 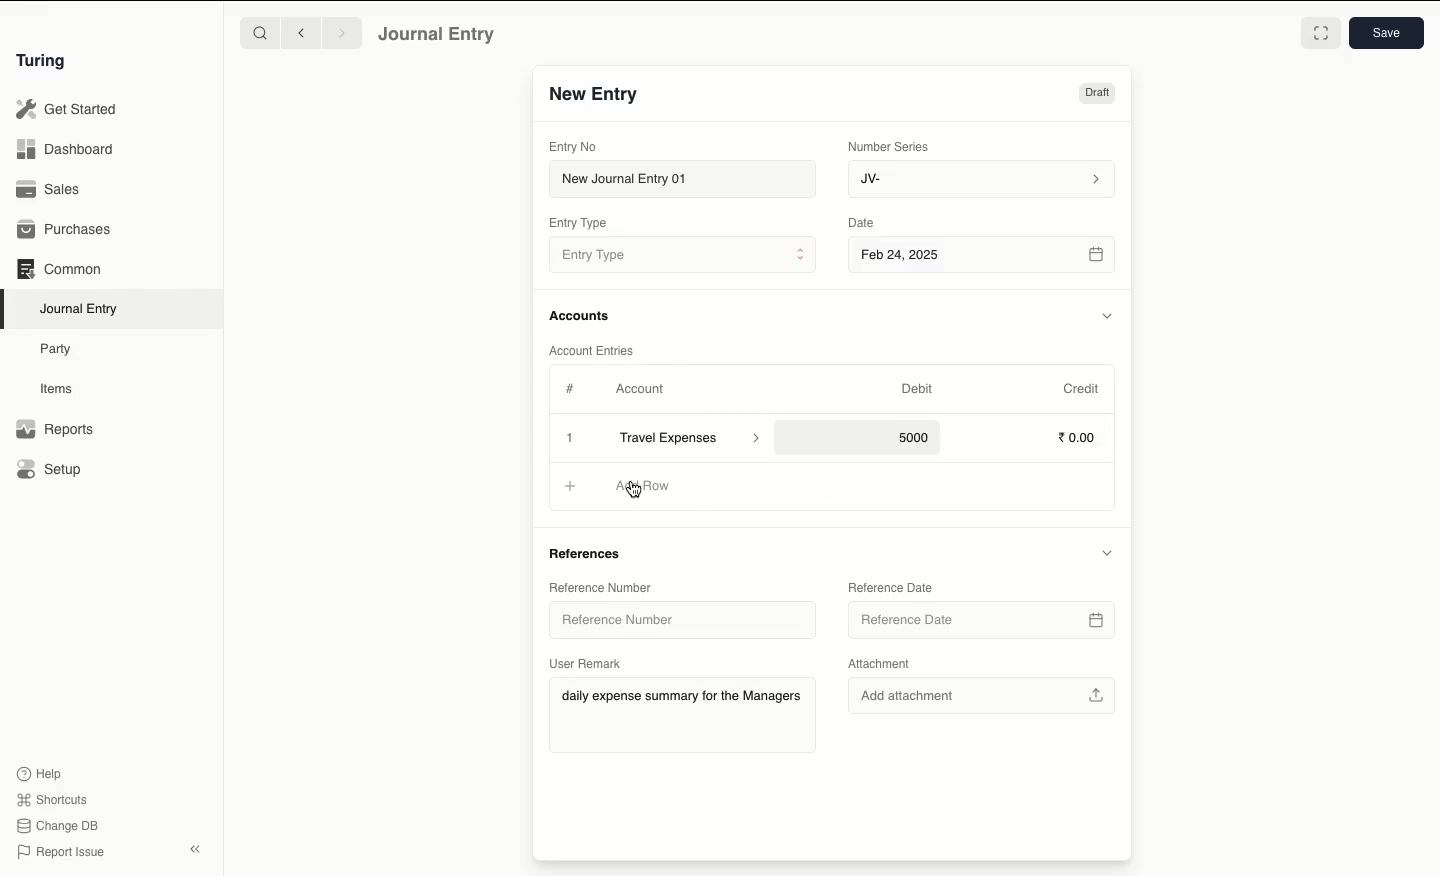 What do you see at coordinates (51, 189) in the screenshot?
I see `Sales` at bounding box center [51, 189].